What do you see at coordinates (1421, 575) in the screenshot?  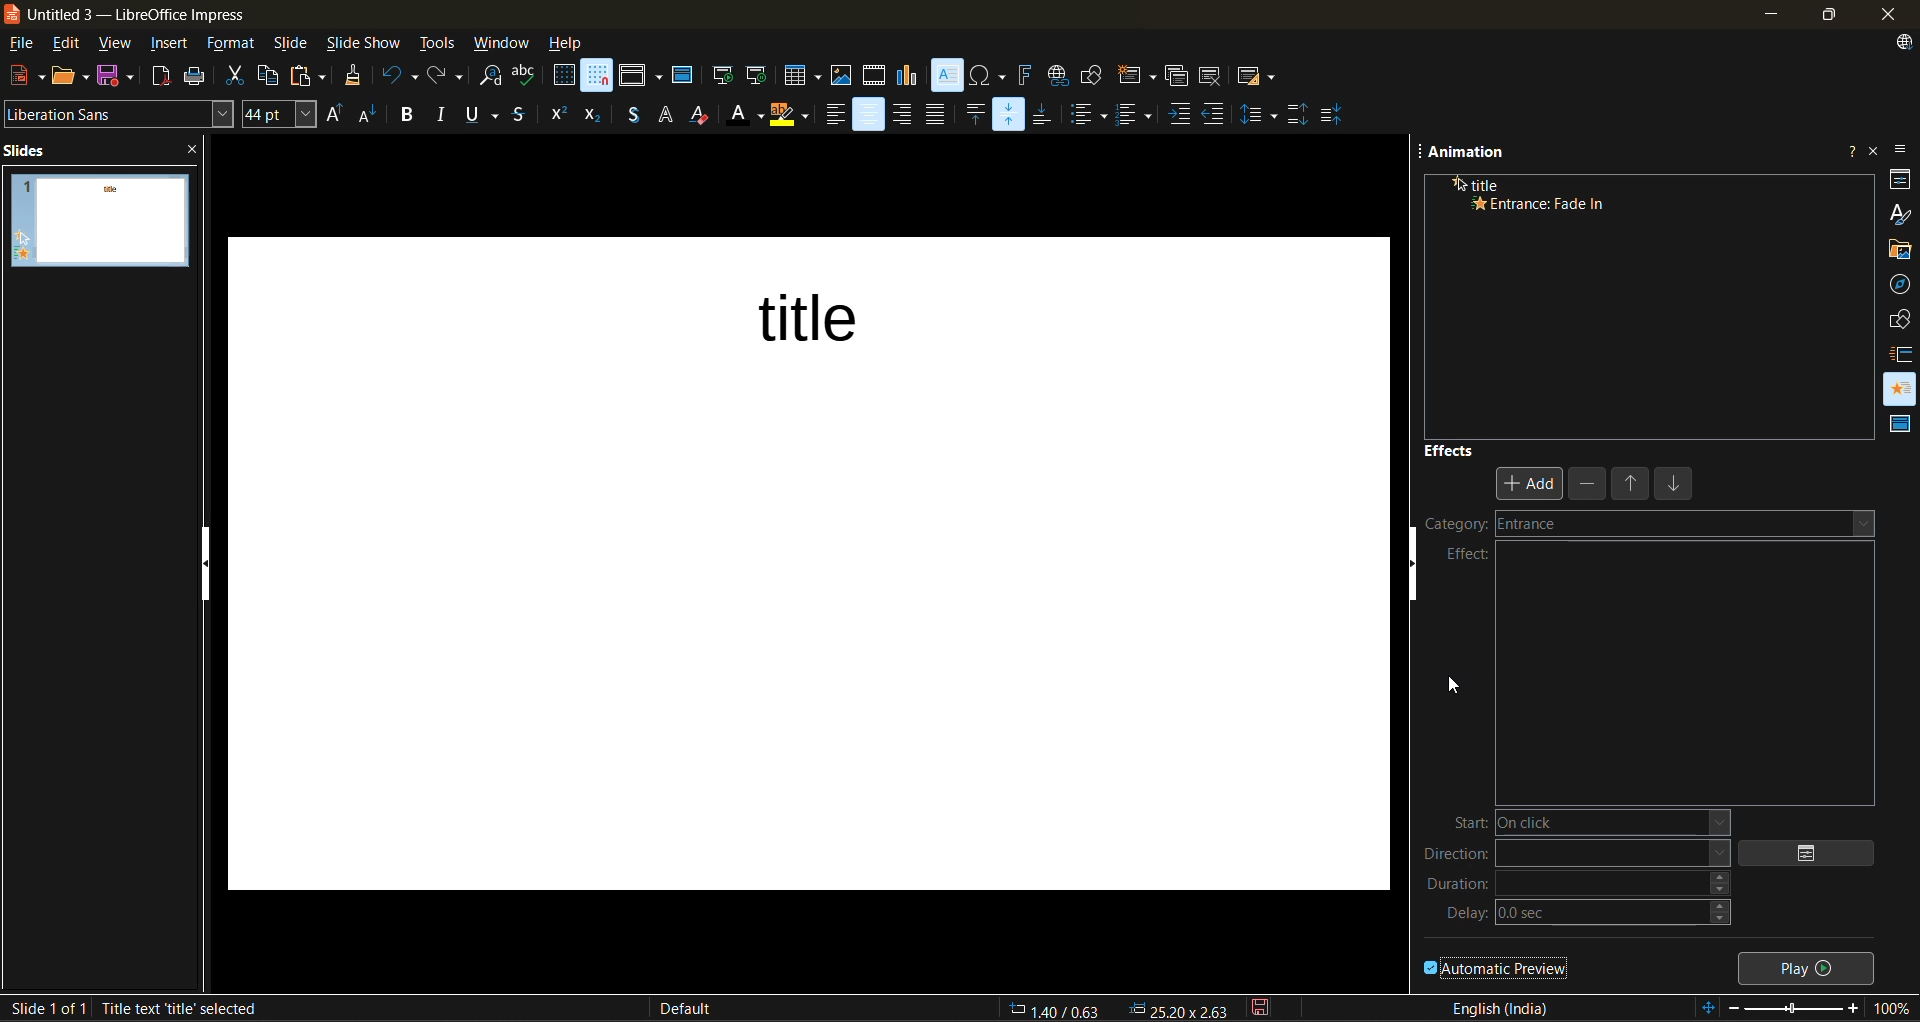 I see `hide` at bounding box center [1421, 575].